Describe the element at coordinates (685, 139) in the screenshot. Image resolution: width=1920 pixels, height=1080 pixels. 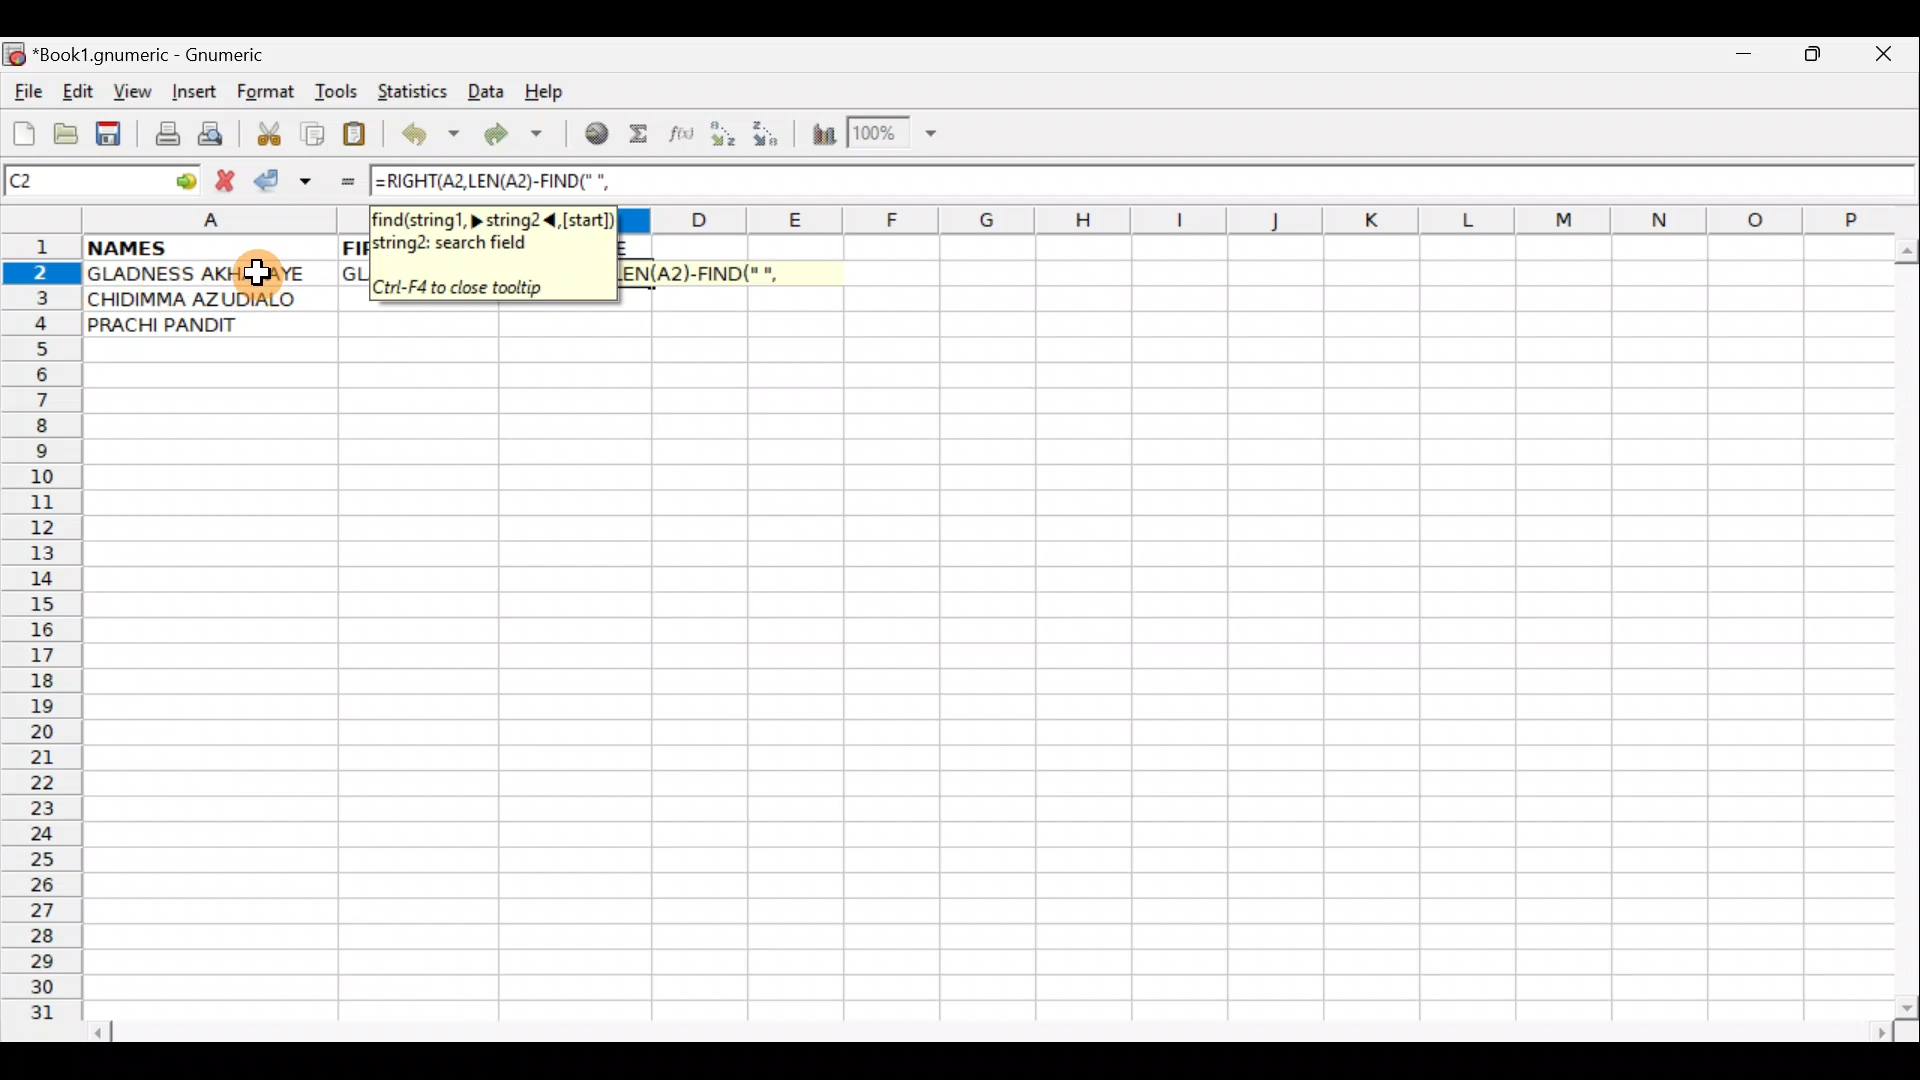
I see `Edit function in the current cell` at that location.